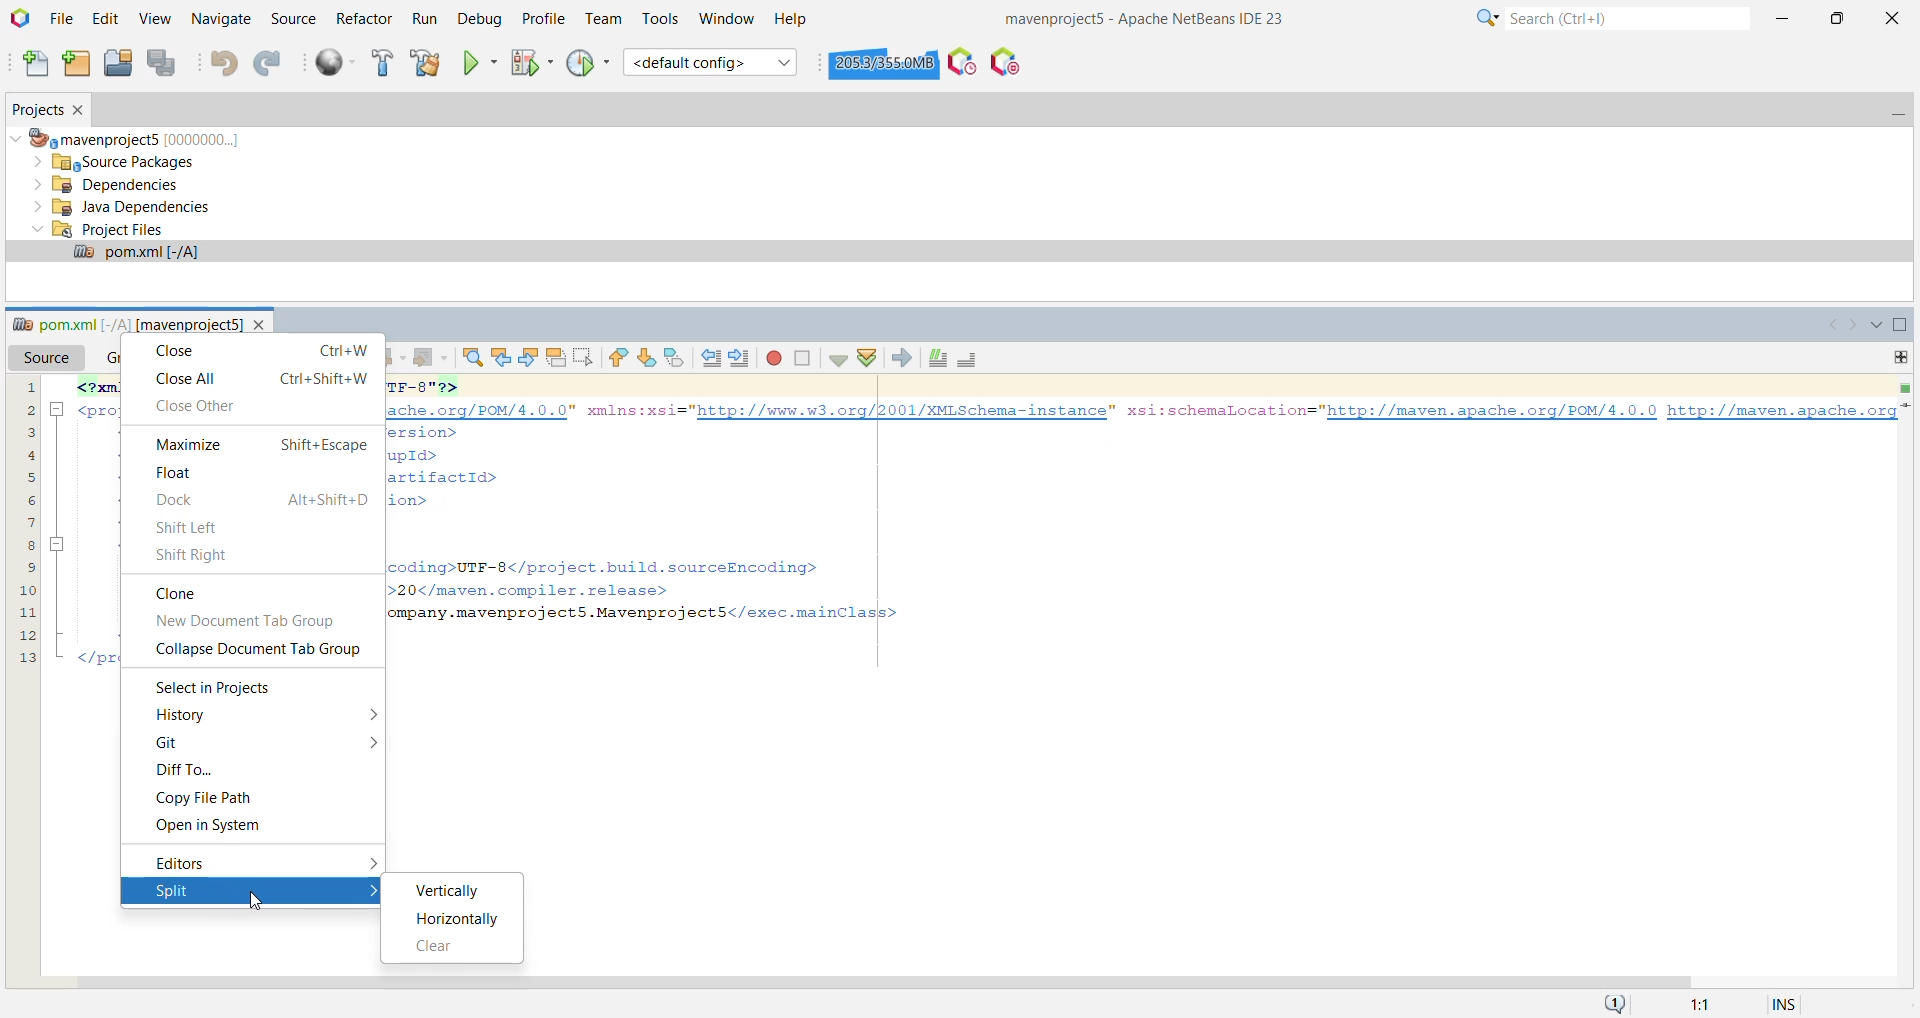 The image size is (1920, 1018). I want to click on mavenproject5, so click(132, 137).